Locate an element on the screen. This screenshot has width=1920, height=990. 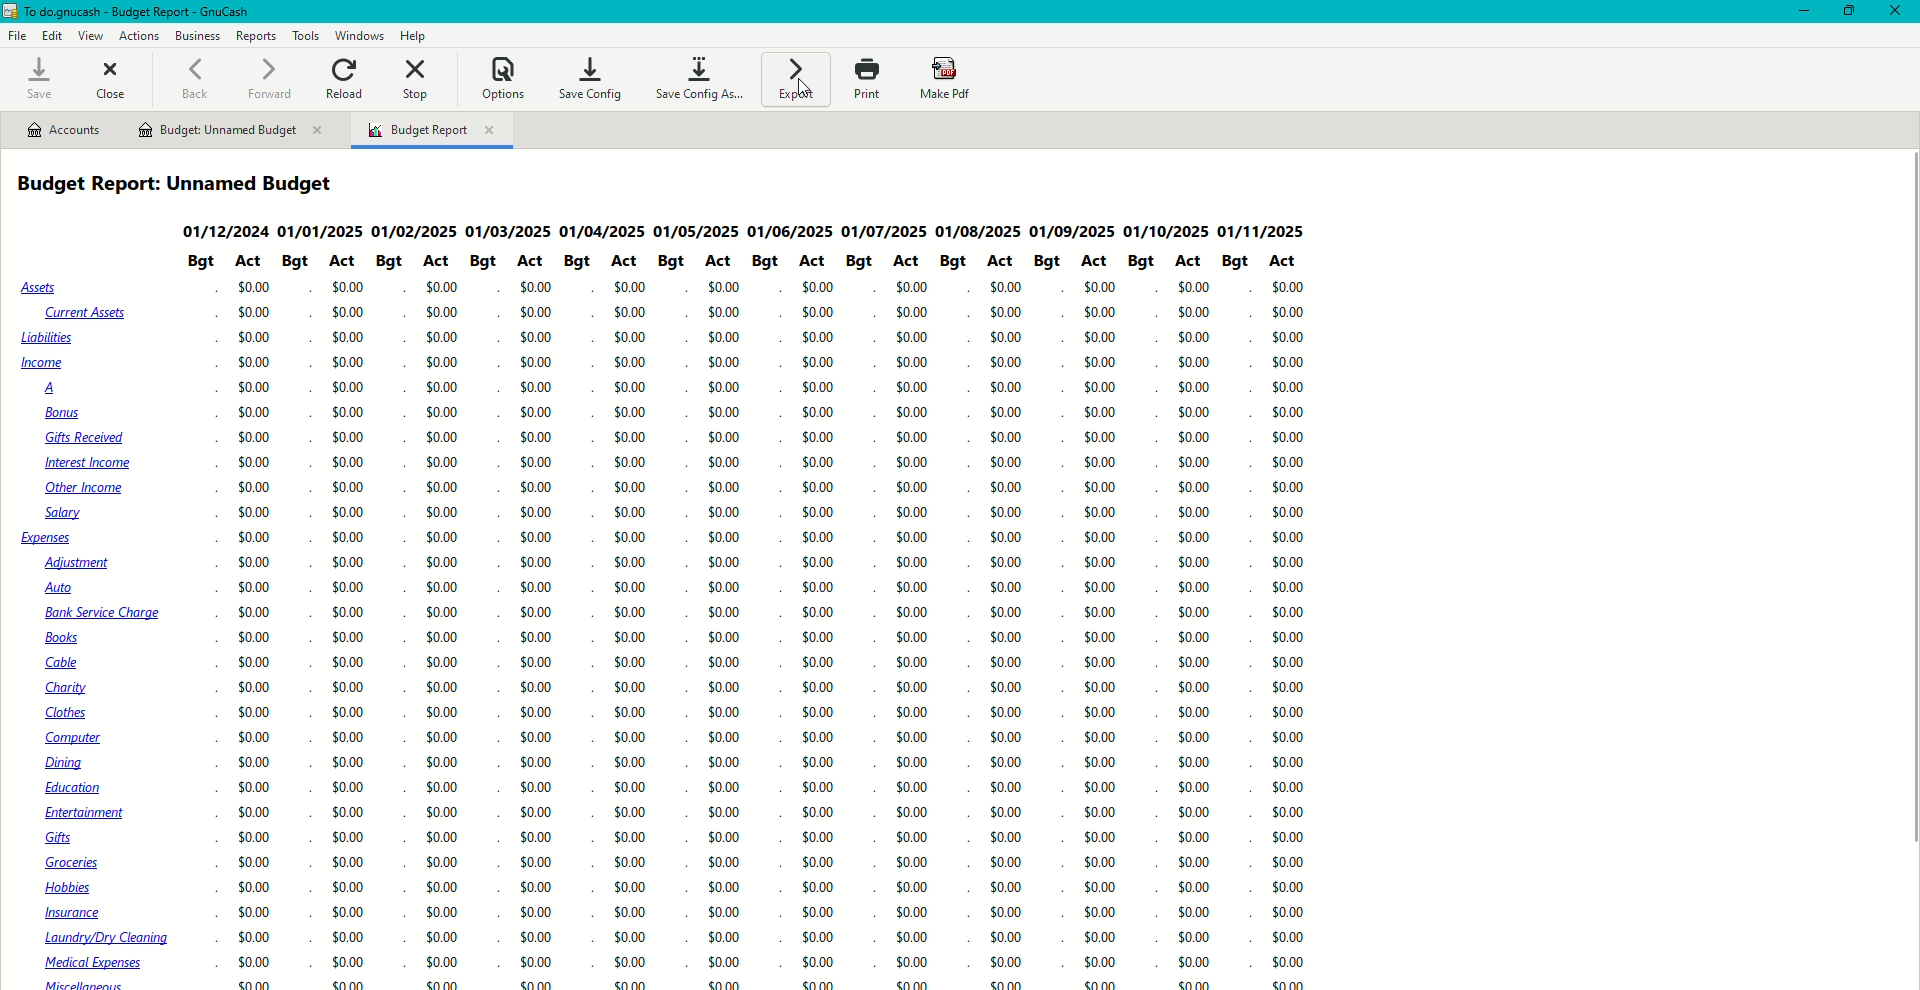
0.00 is located at coordinates (441, 311).